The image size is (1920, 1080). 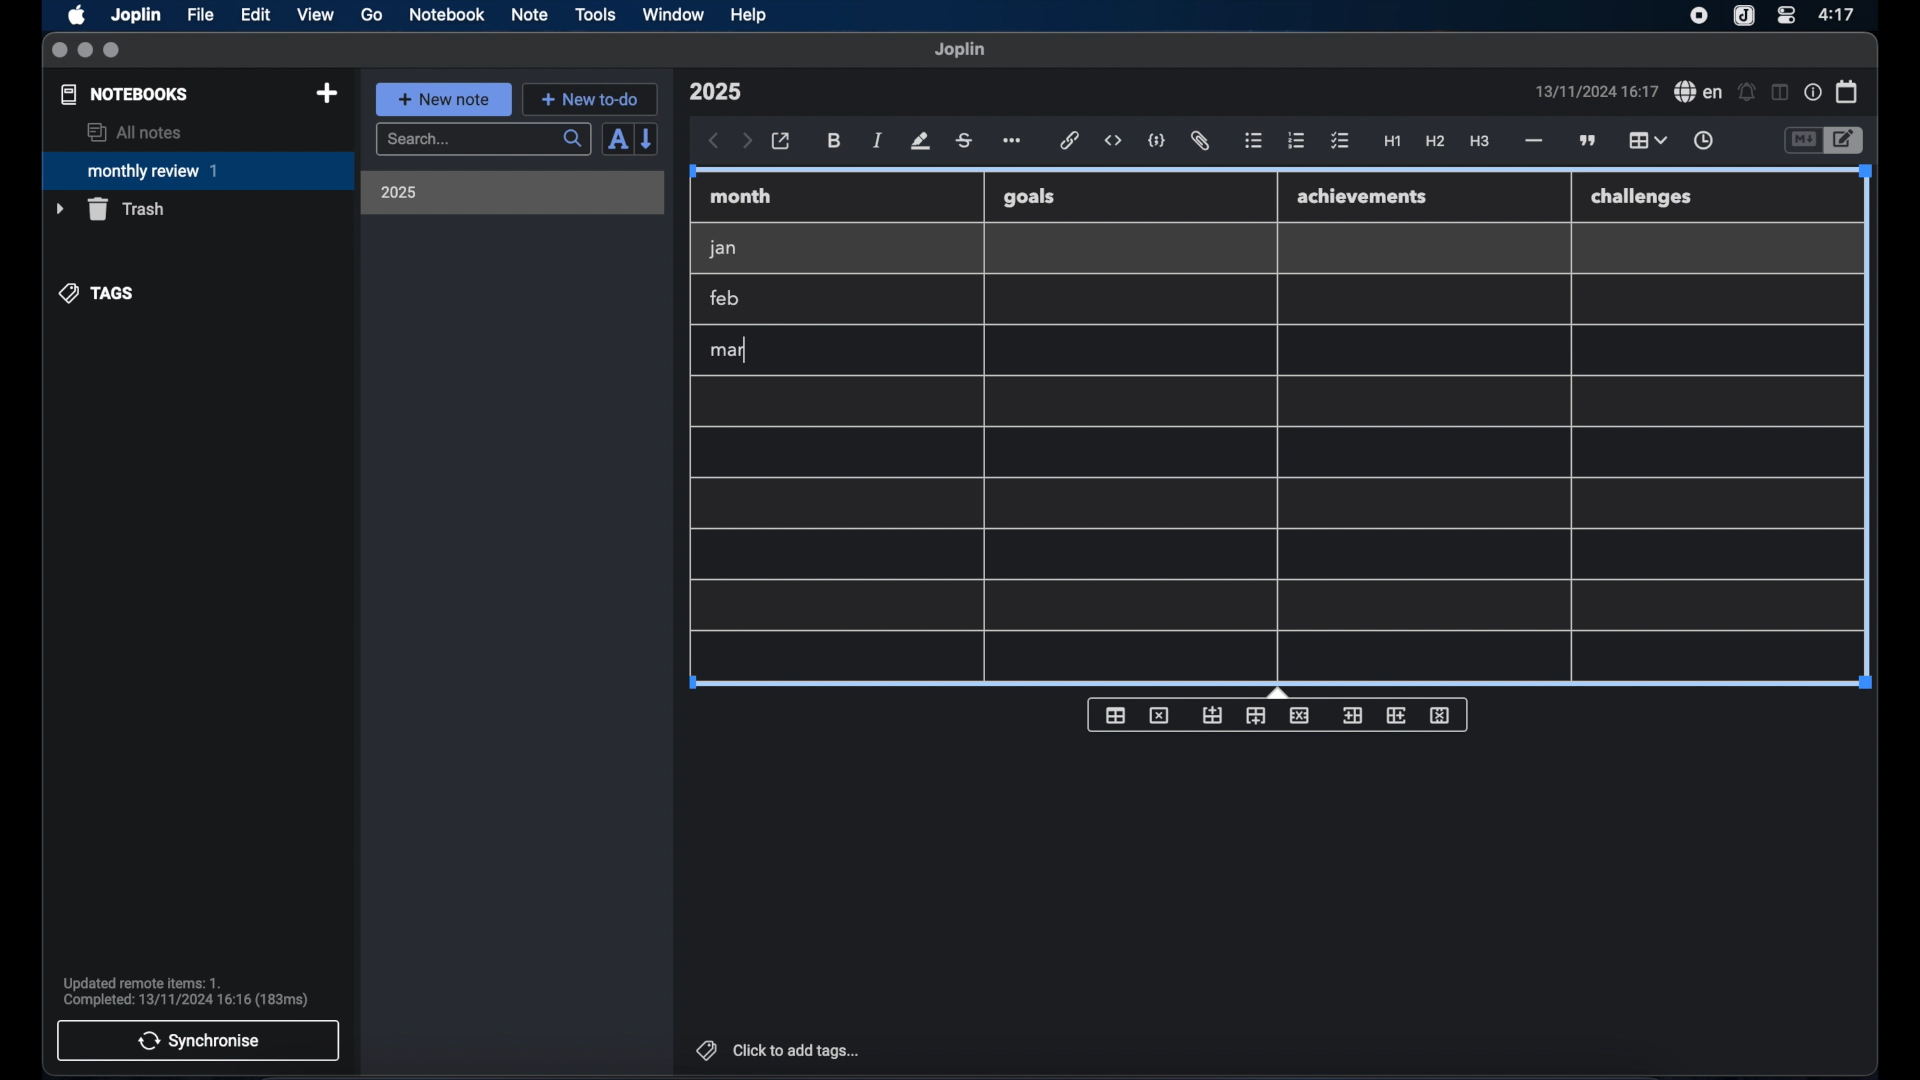 What do you see at coordinates (591, 99) in the screenshot?
I see `new to-do` at bounding box center [591, 99].